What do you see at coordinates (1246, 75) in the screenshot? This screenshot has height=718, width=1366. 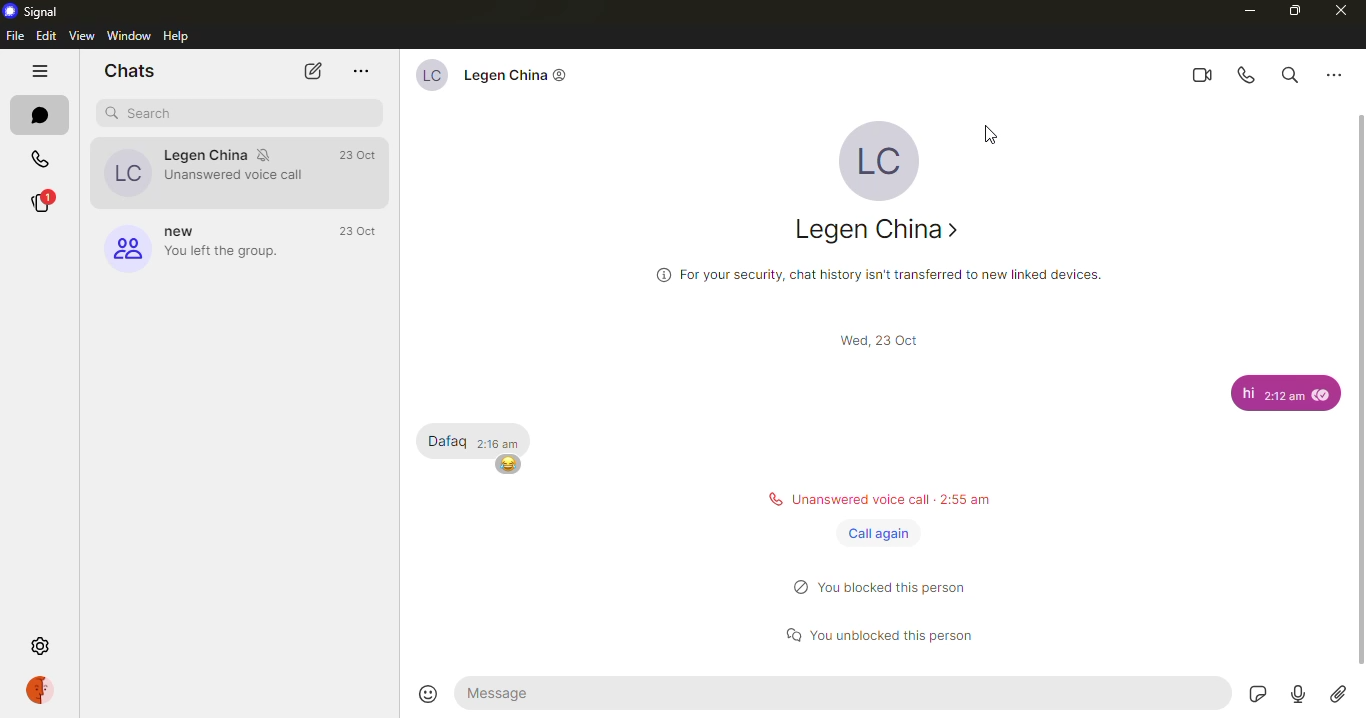 I see `voice call` at bounding box center [1246, 75].